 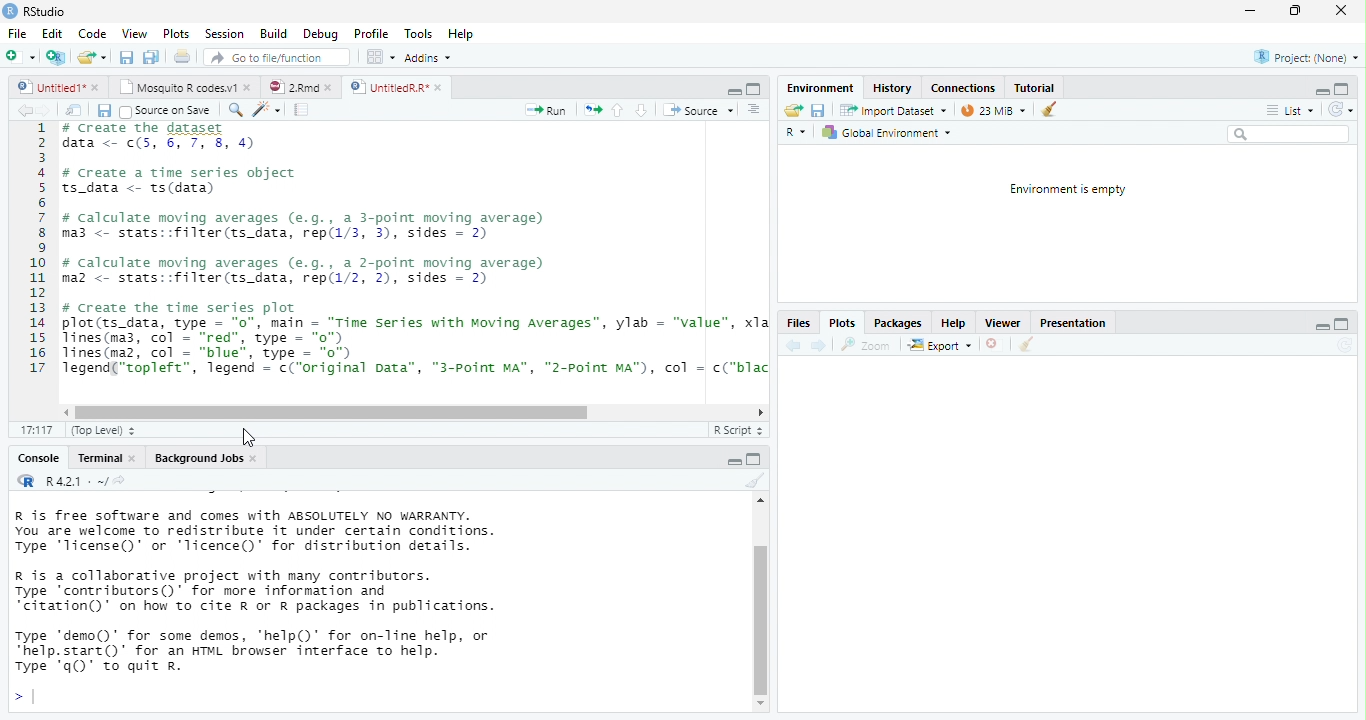 I want to click on wrokspace pan, so click(x=379, y=57).